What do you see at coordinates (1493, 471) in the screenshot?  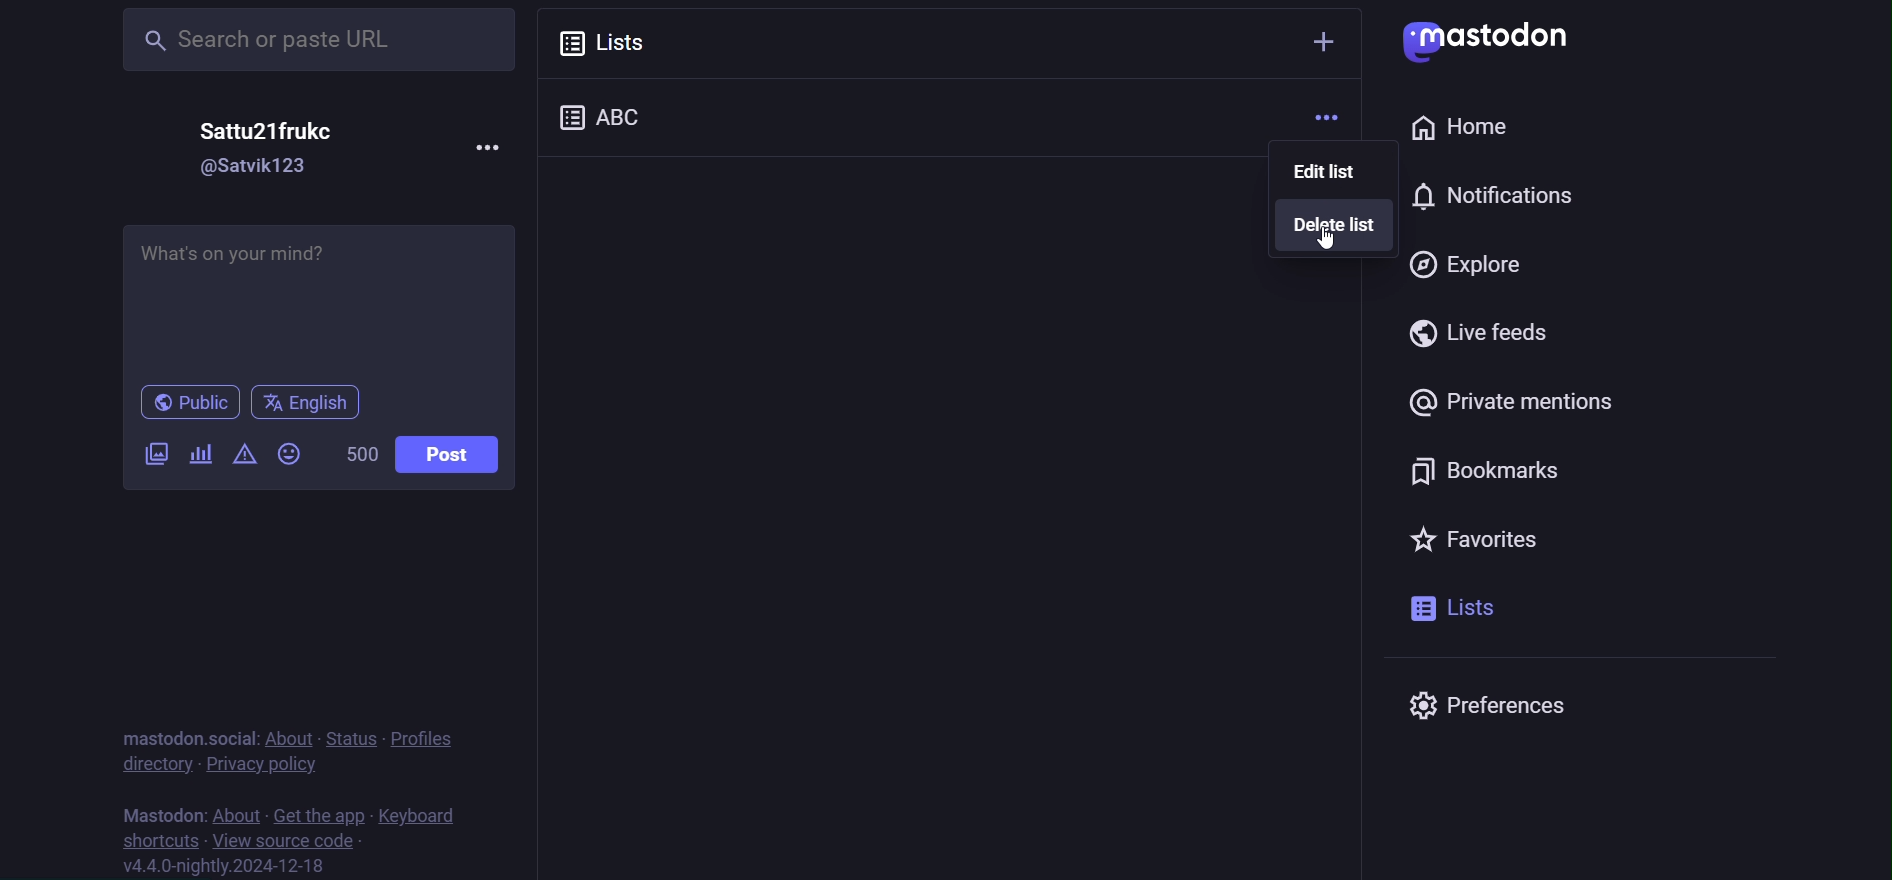 I see `bookmark` at bounding box center [1493, 471].